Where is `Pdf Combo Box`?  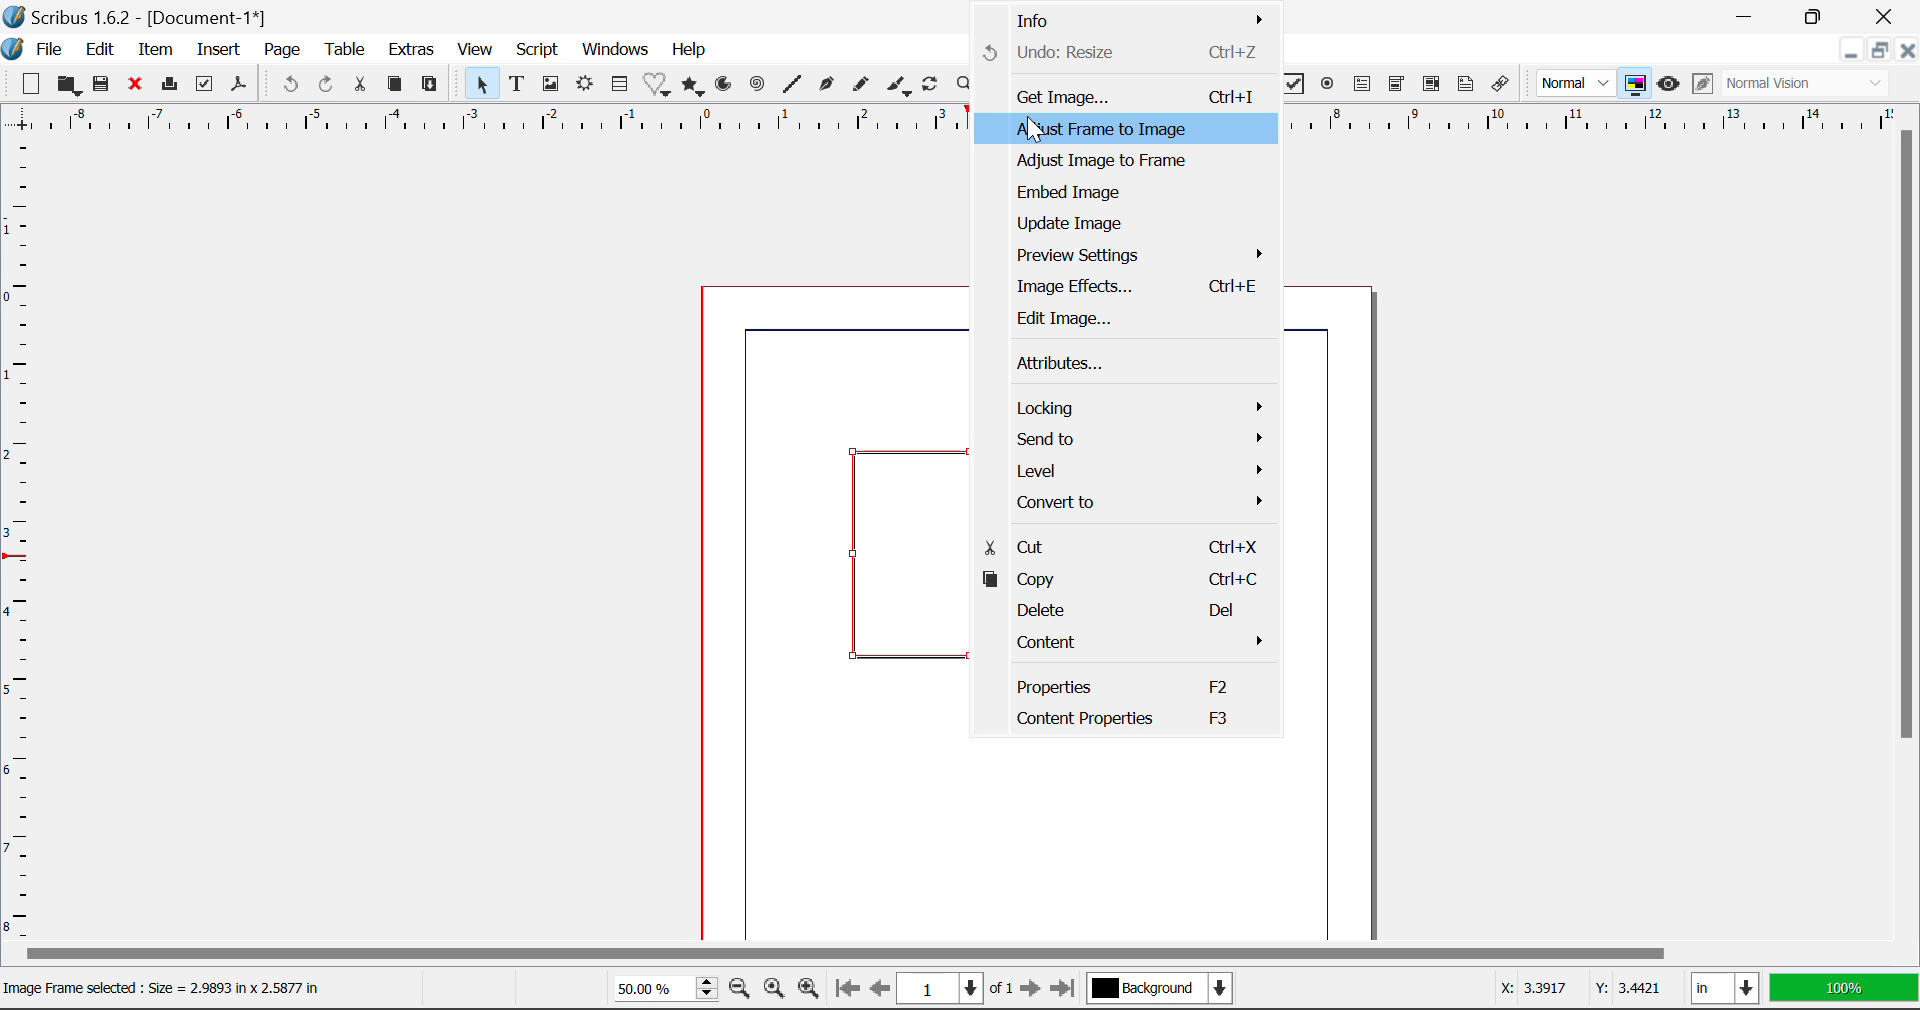 Pdf Combo Box is located at coordinates (1394, 84).